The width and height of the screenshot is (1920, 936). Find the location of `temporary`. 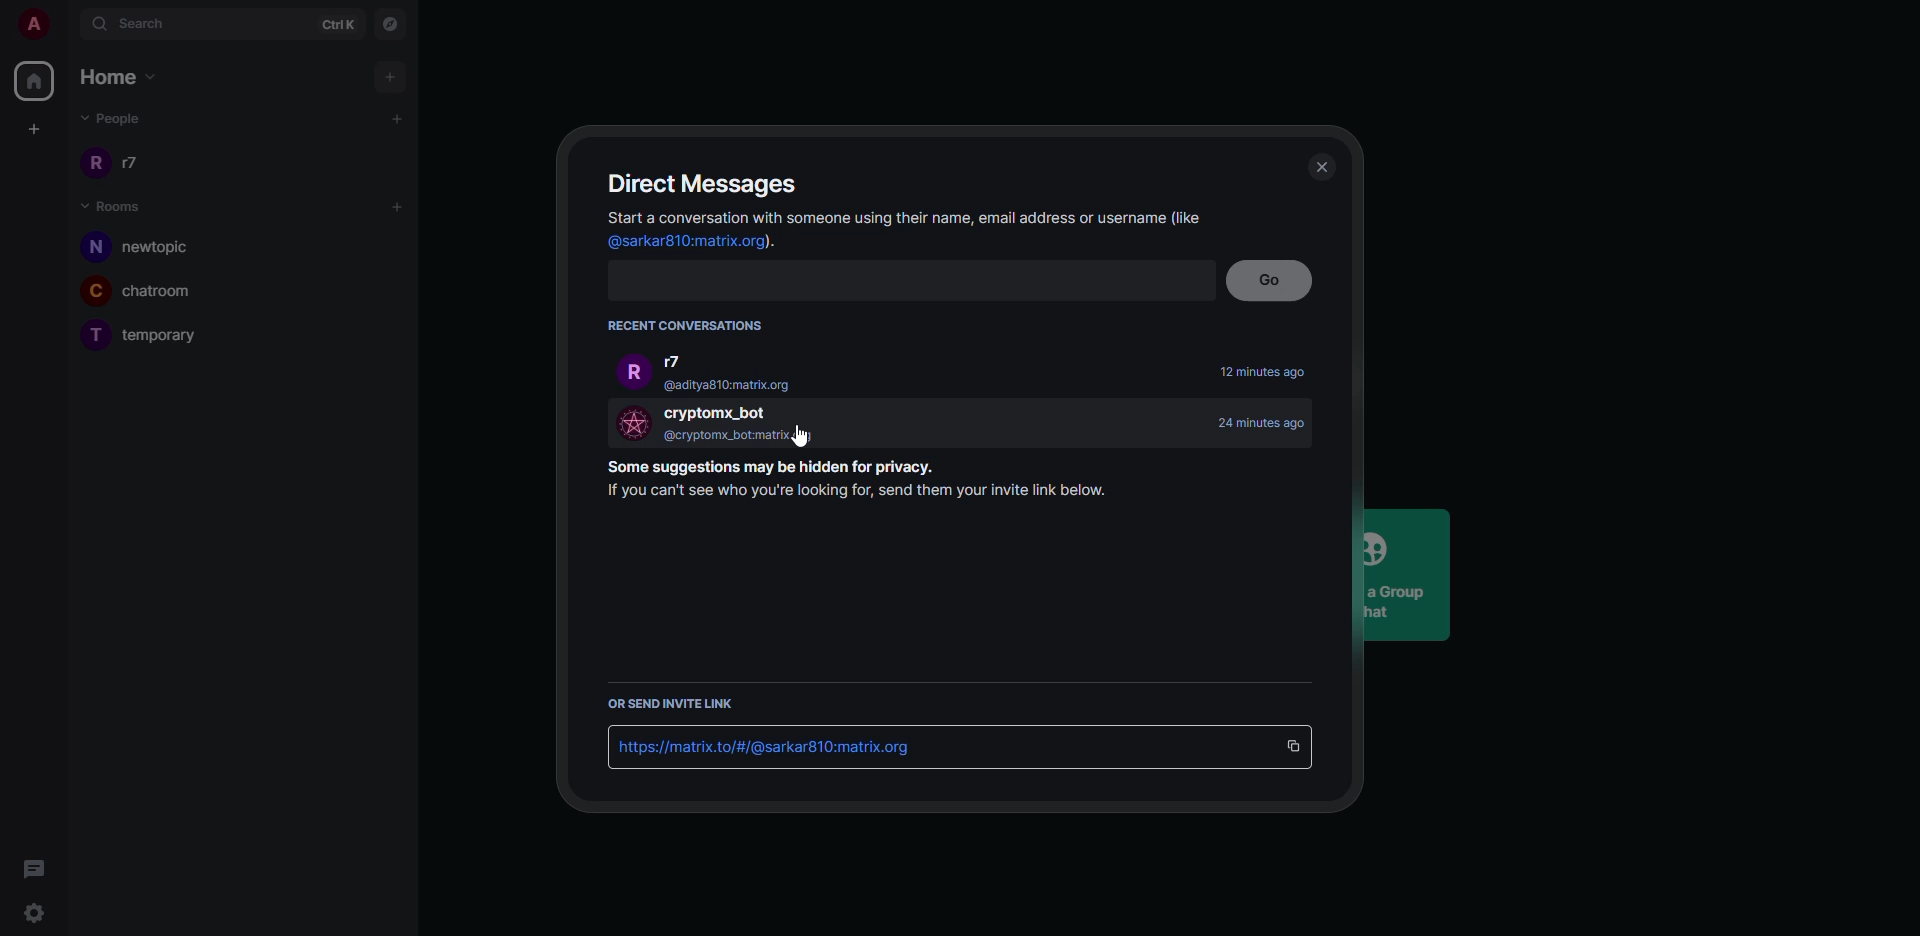

temporary is located at coordinates (170, 335).